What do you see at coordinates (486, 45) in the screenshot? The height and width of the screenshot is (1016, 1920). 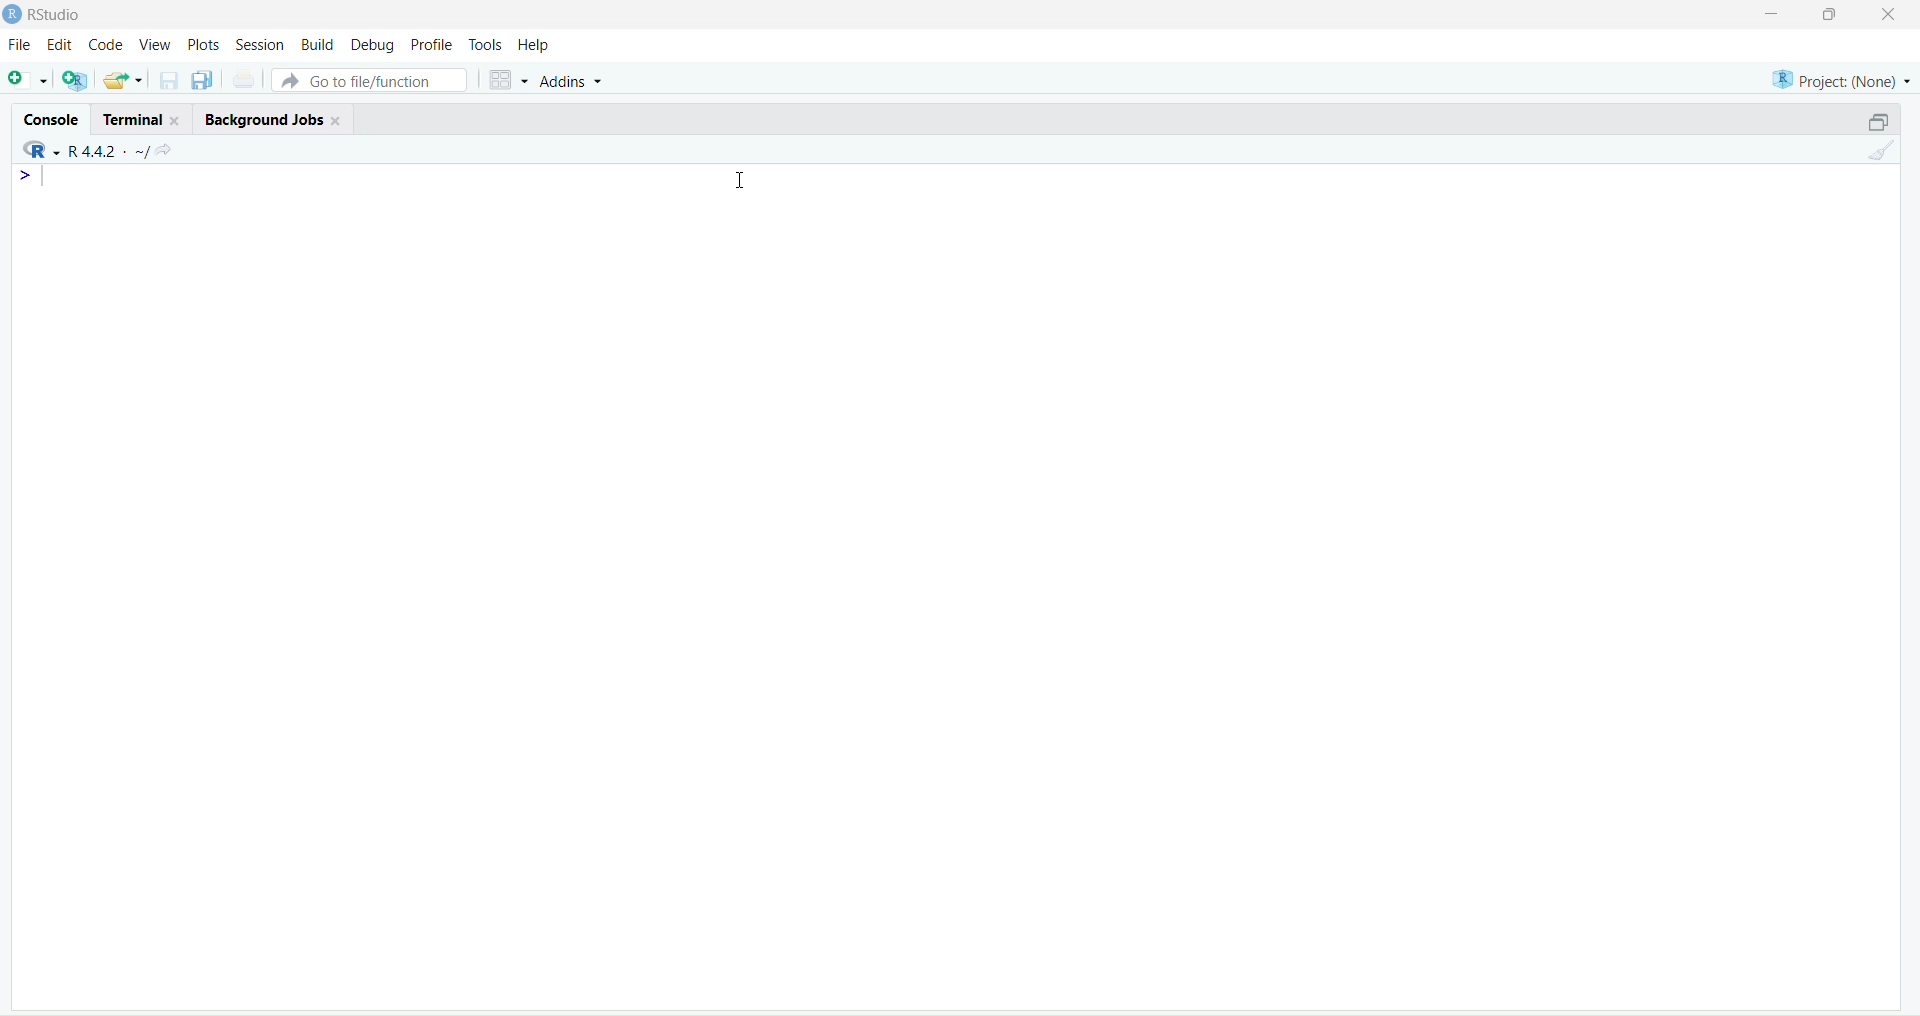 I see `Tools` at bounding box center [486, 45].